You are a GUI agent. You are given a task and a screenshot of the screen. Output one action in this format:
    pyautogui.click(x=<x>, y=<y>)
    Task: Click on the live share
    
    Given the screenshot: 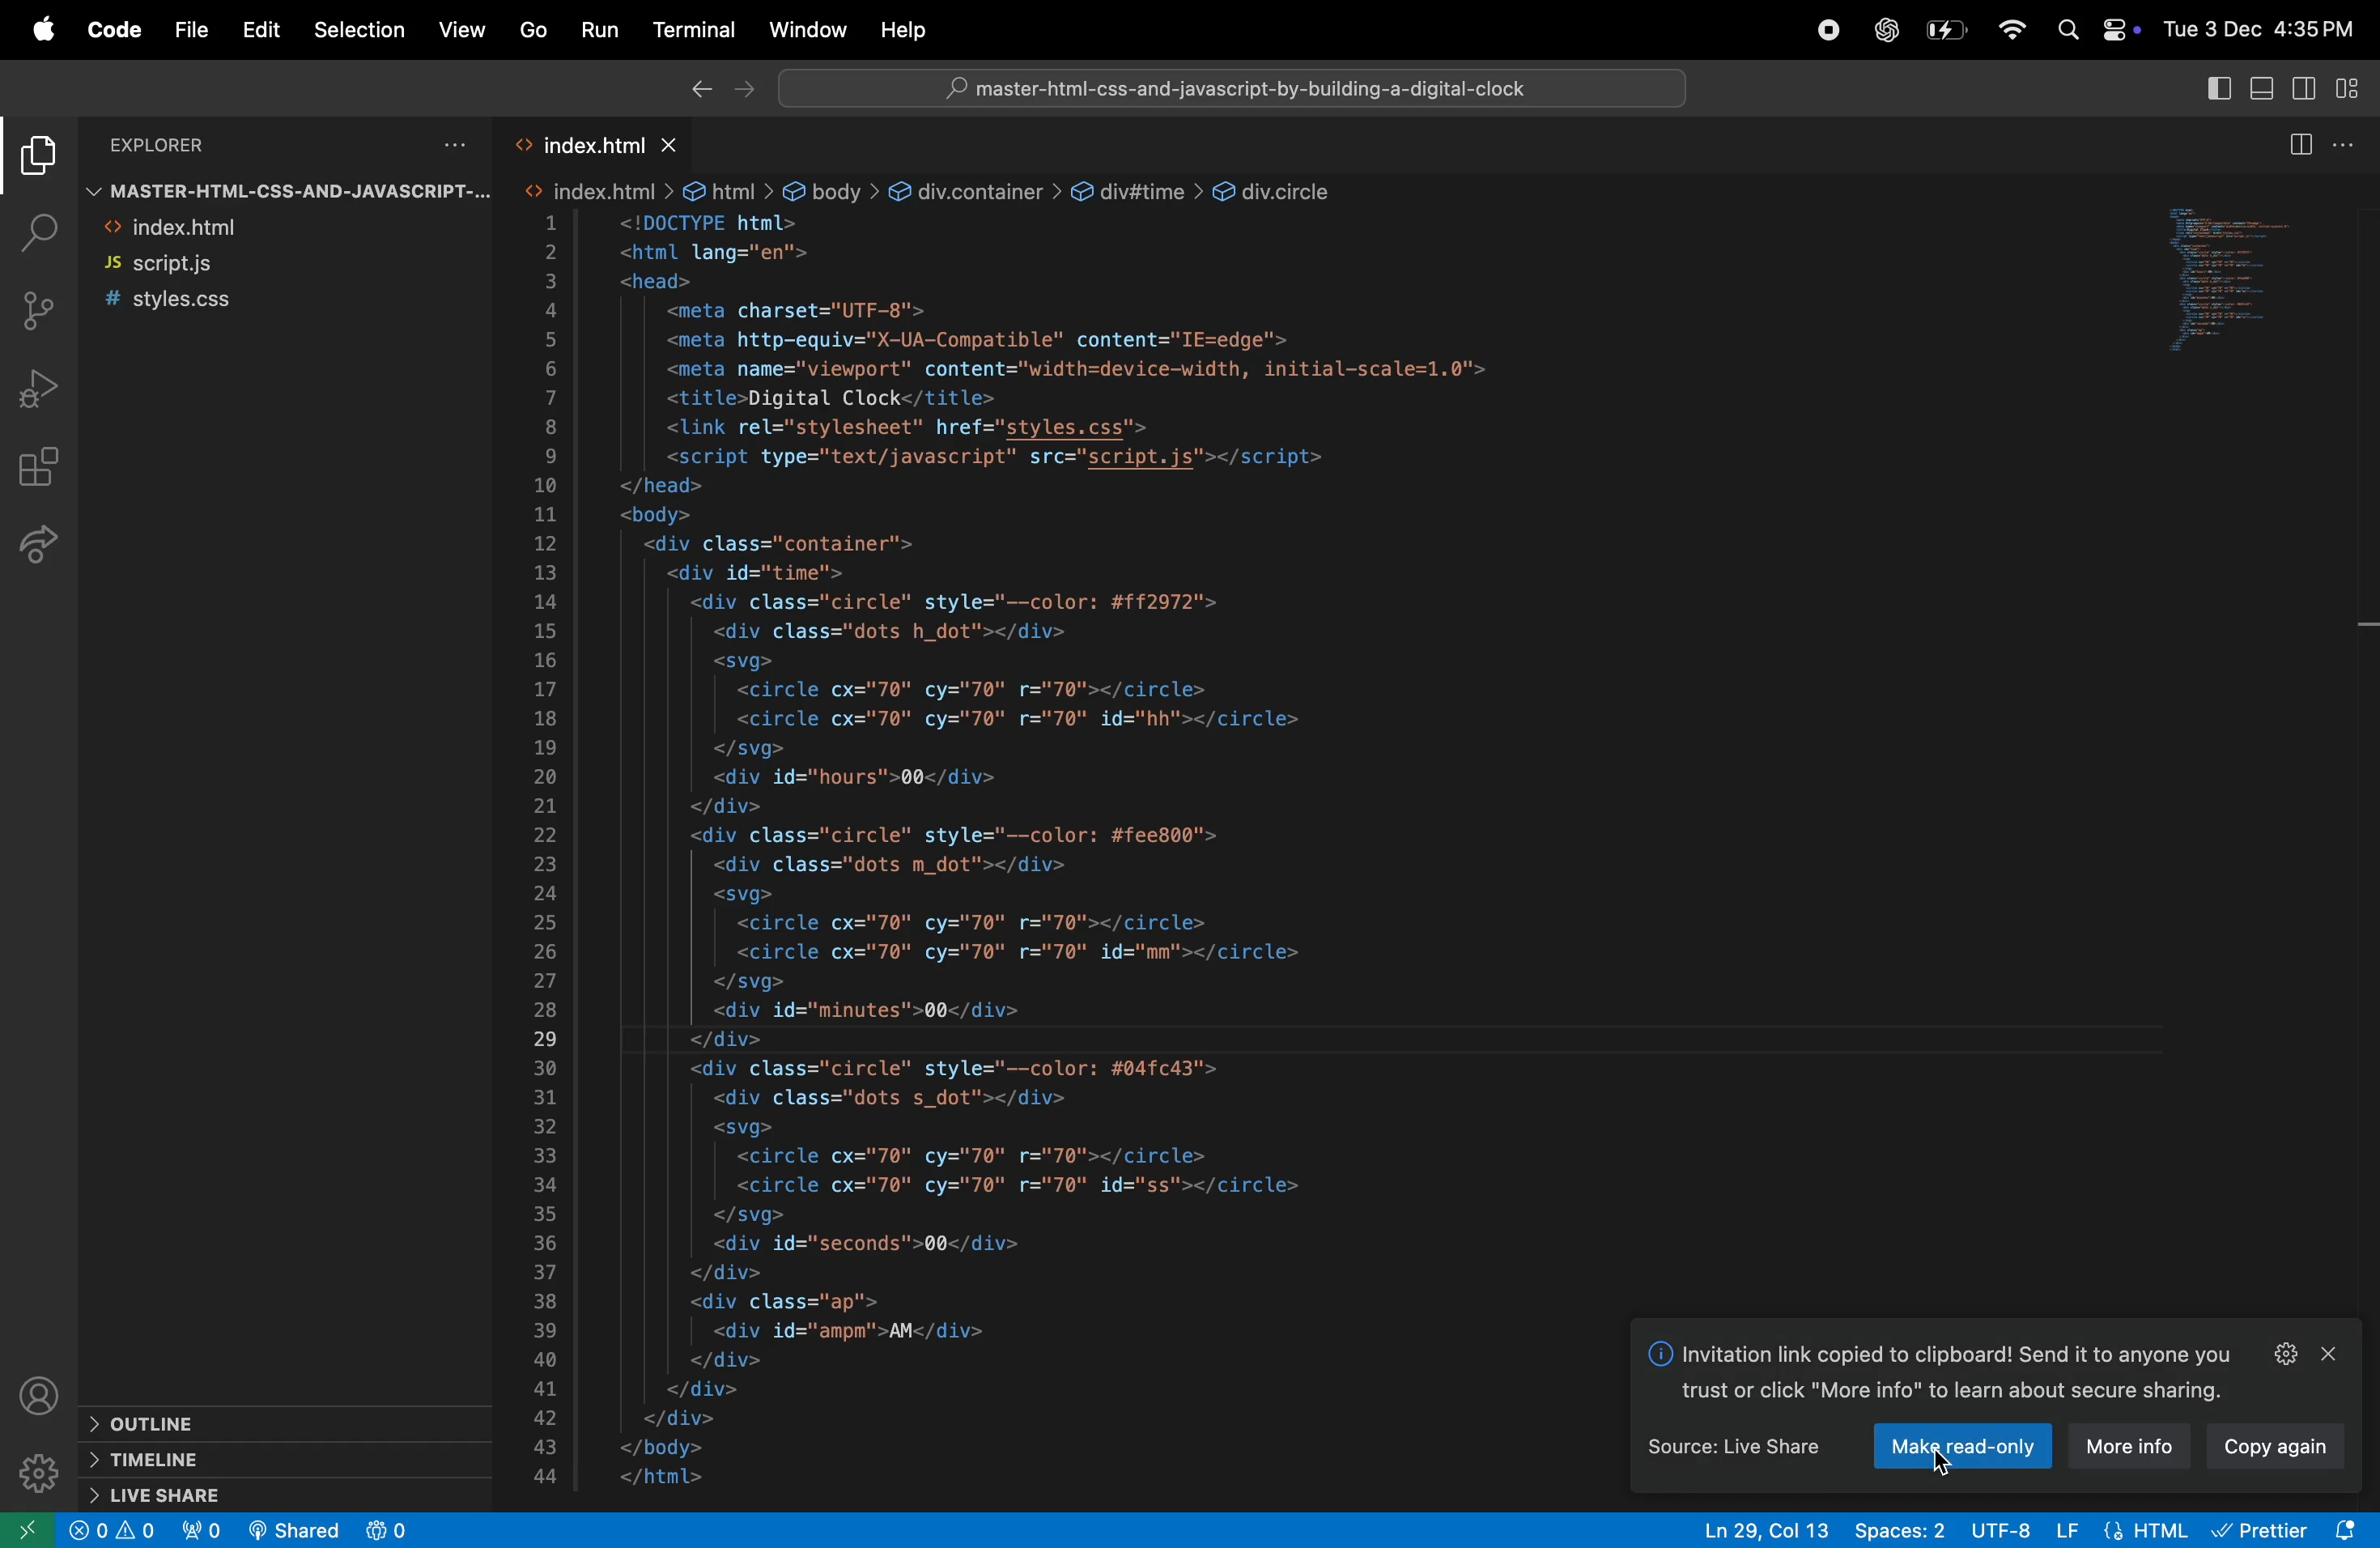 What is the action you would take?
    pyautogui.click(x=47, y=552)
    